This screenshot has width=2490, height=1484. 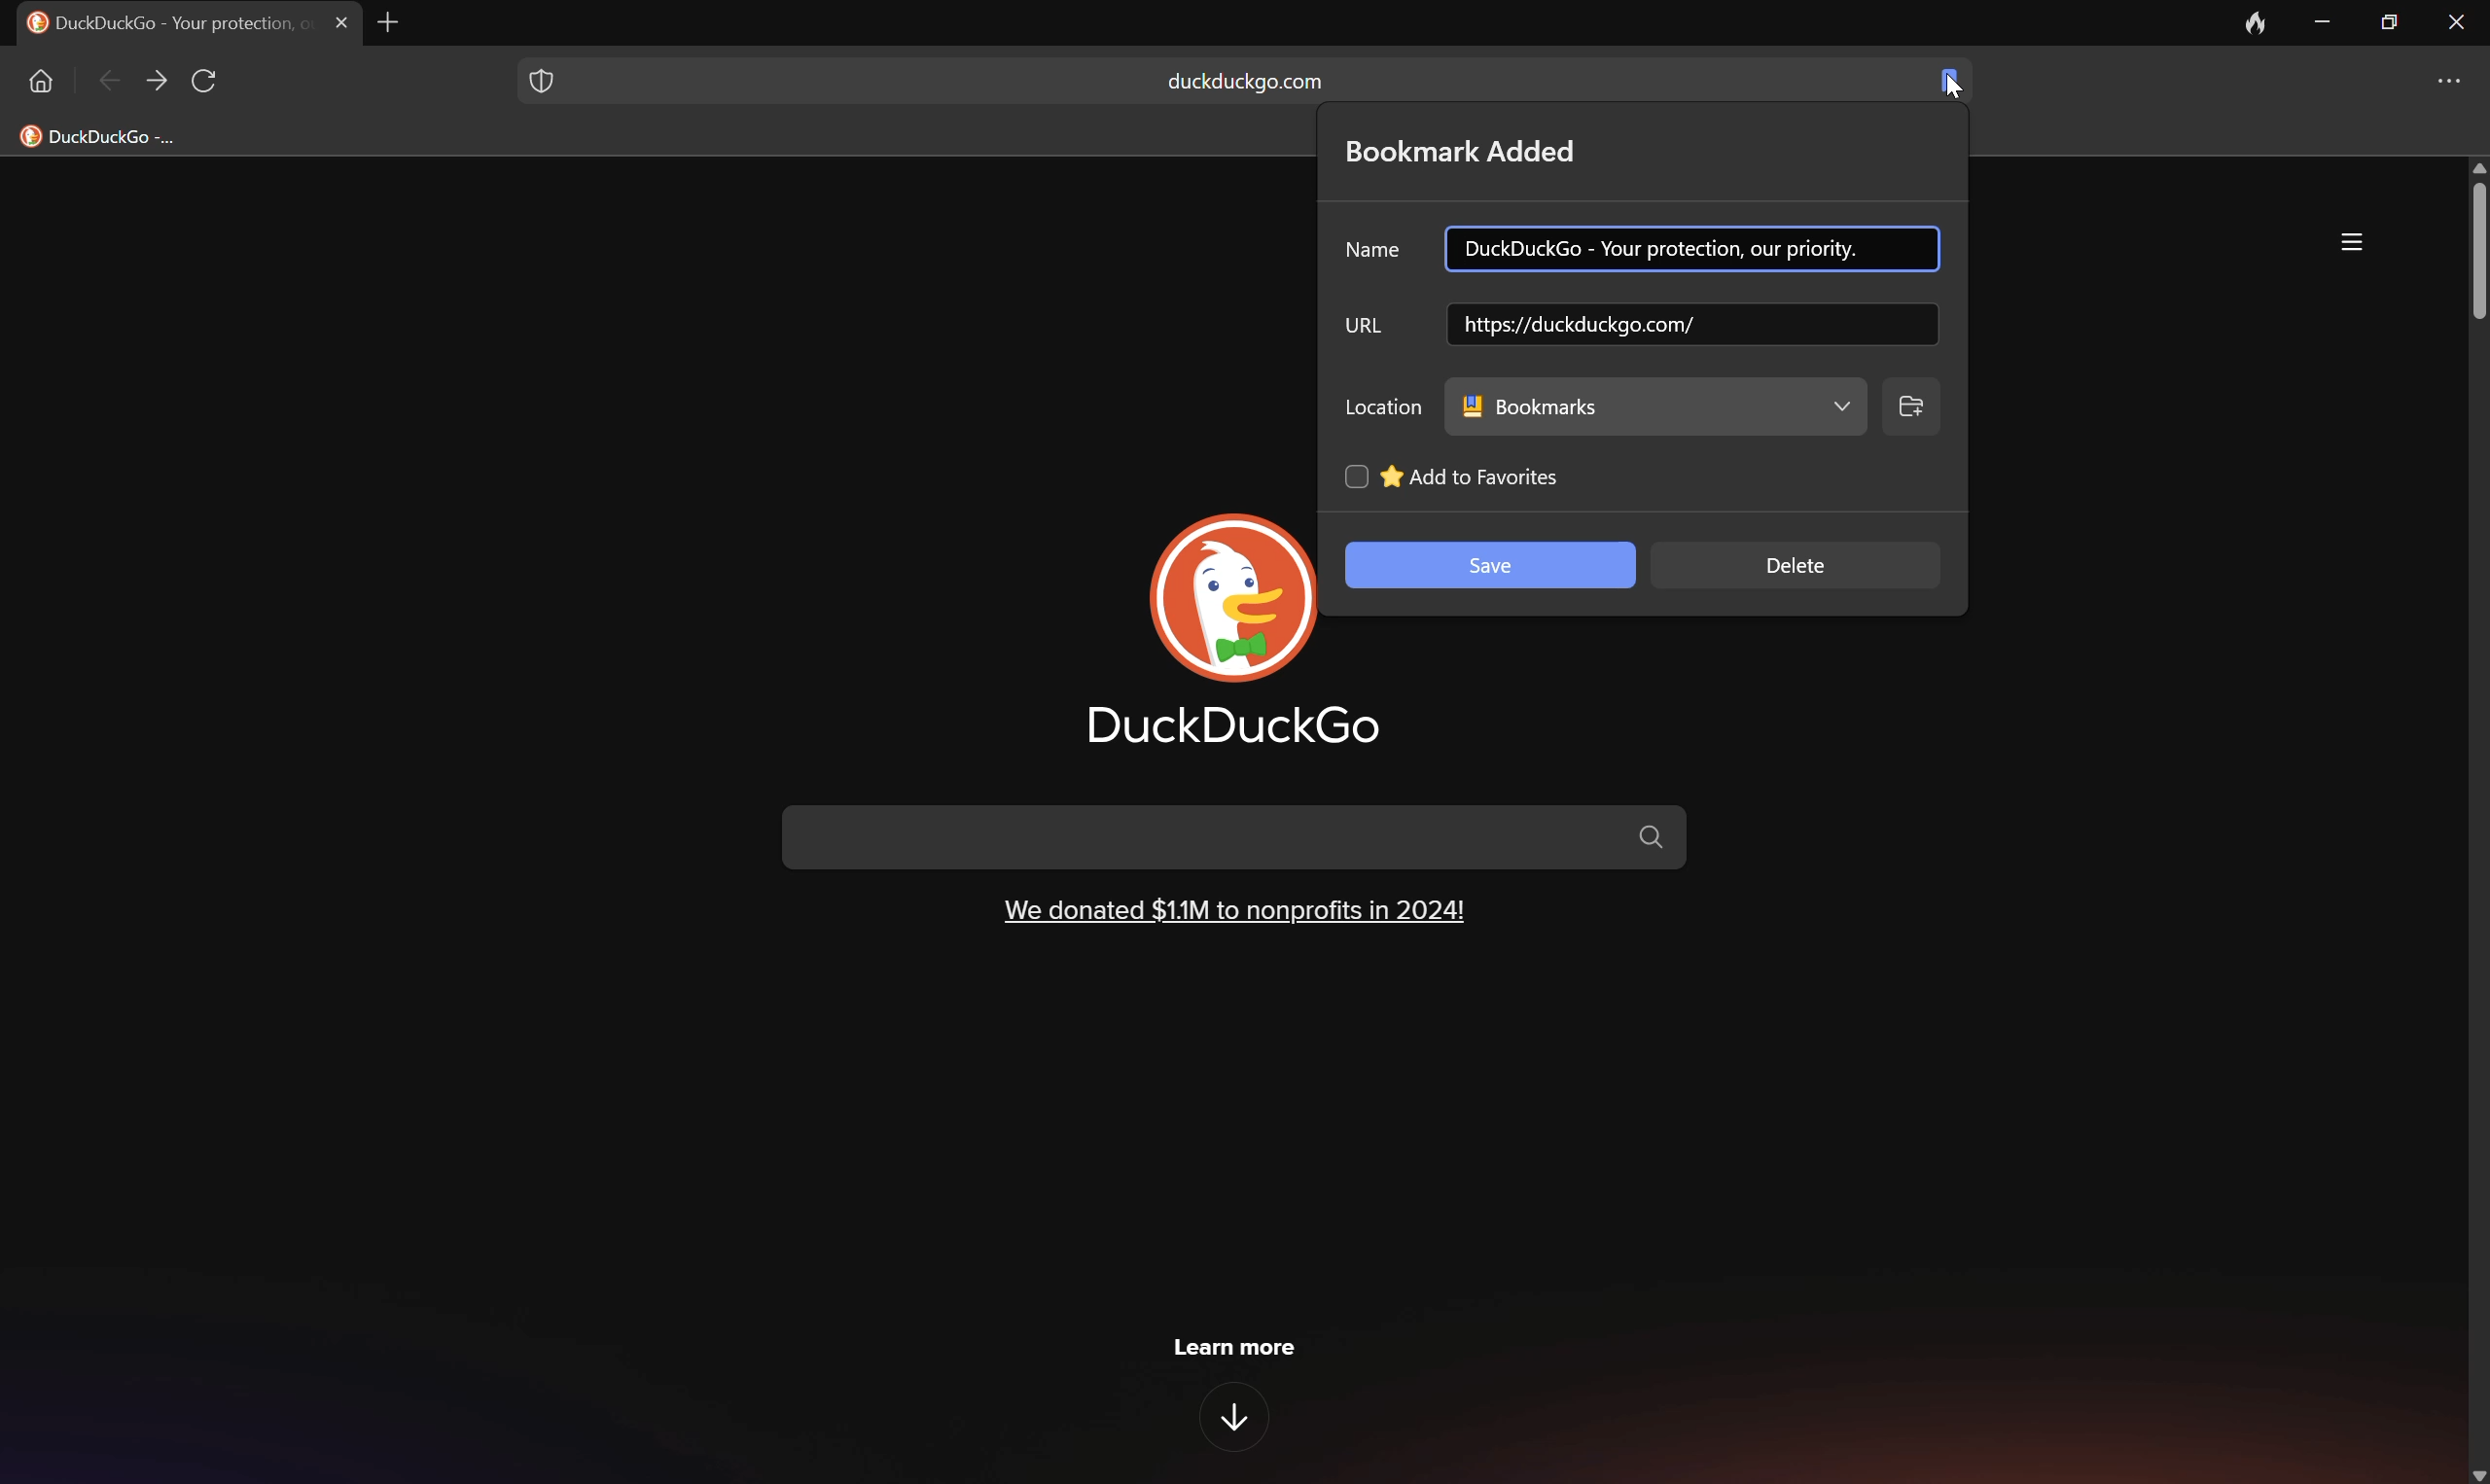 I want to click on Checkbox, so click(x=1353, y=475).